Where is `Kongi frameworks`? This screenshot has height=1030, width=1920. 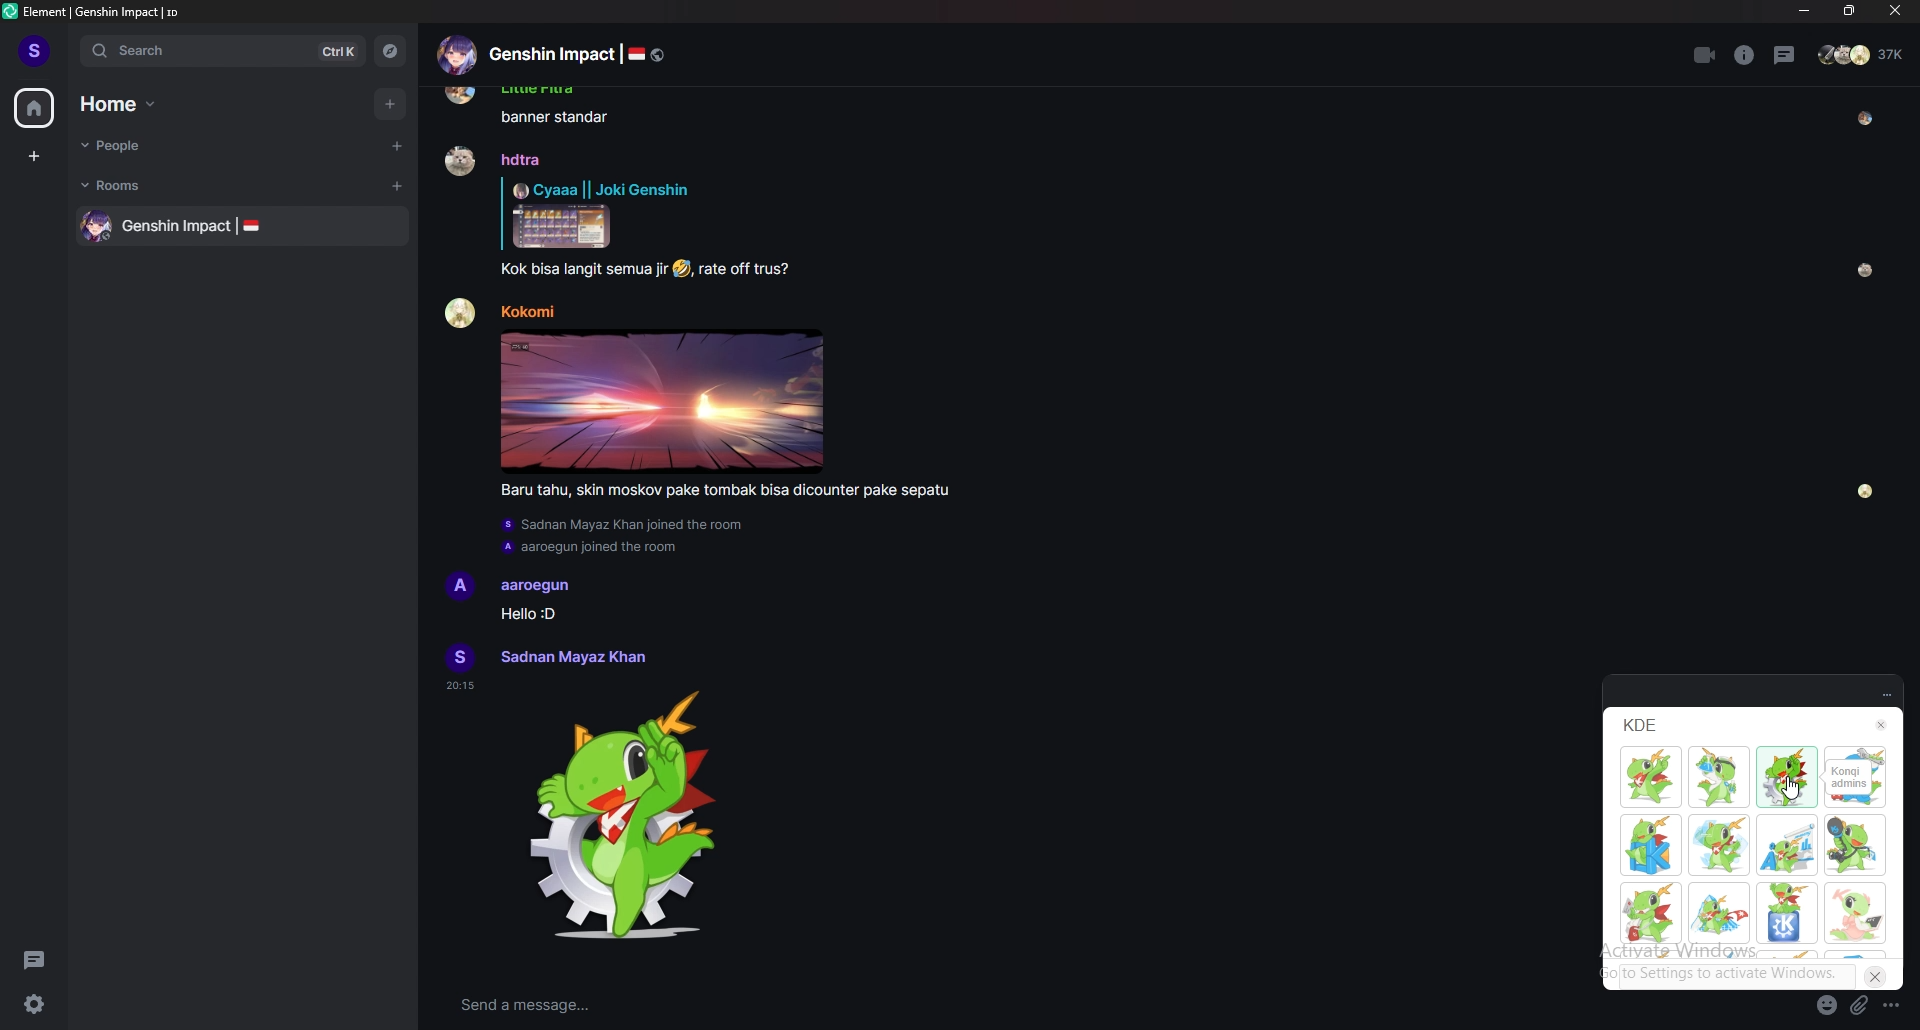 Kongi frameworks is located at coordinates (1651, 845).